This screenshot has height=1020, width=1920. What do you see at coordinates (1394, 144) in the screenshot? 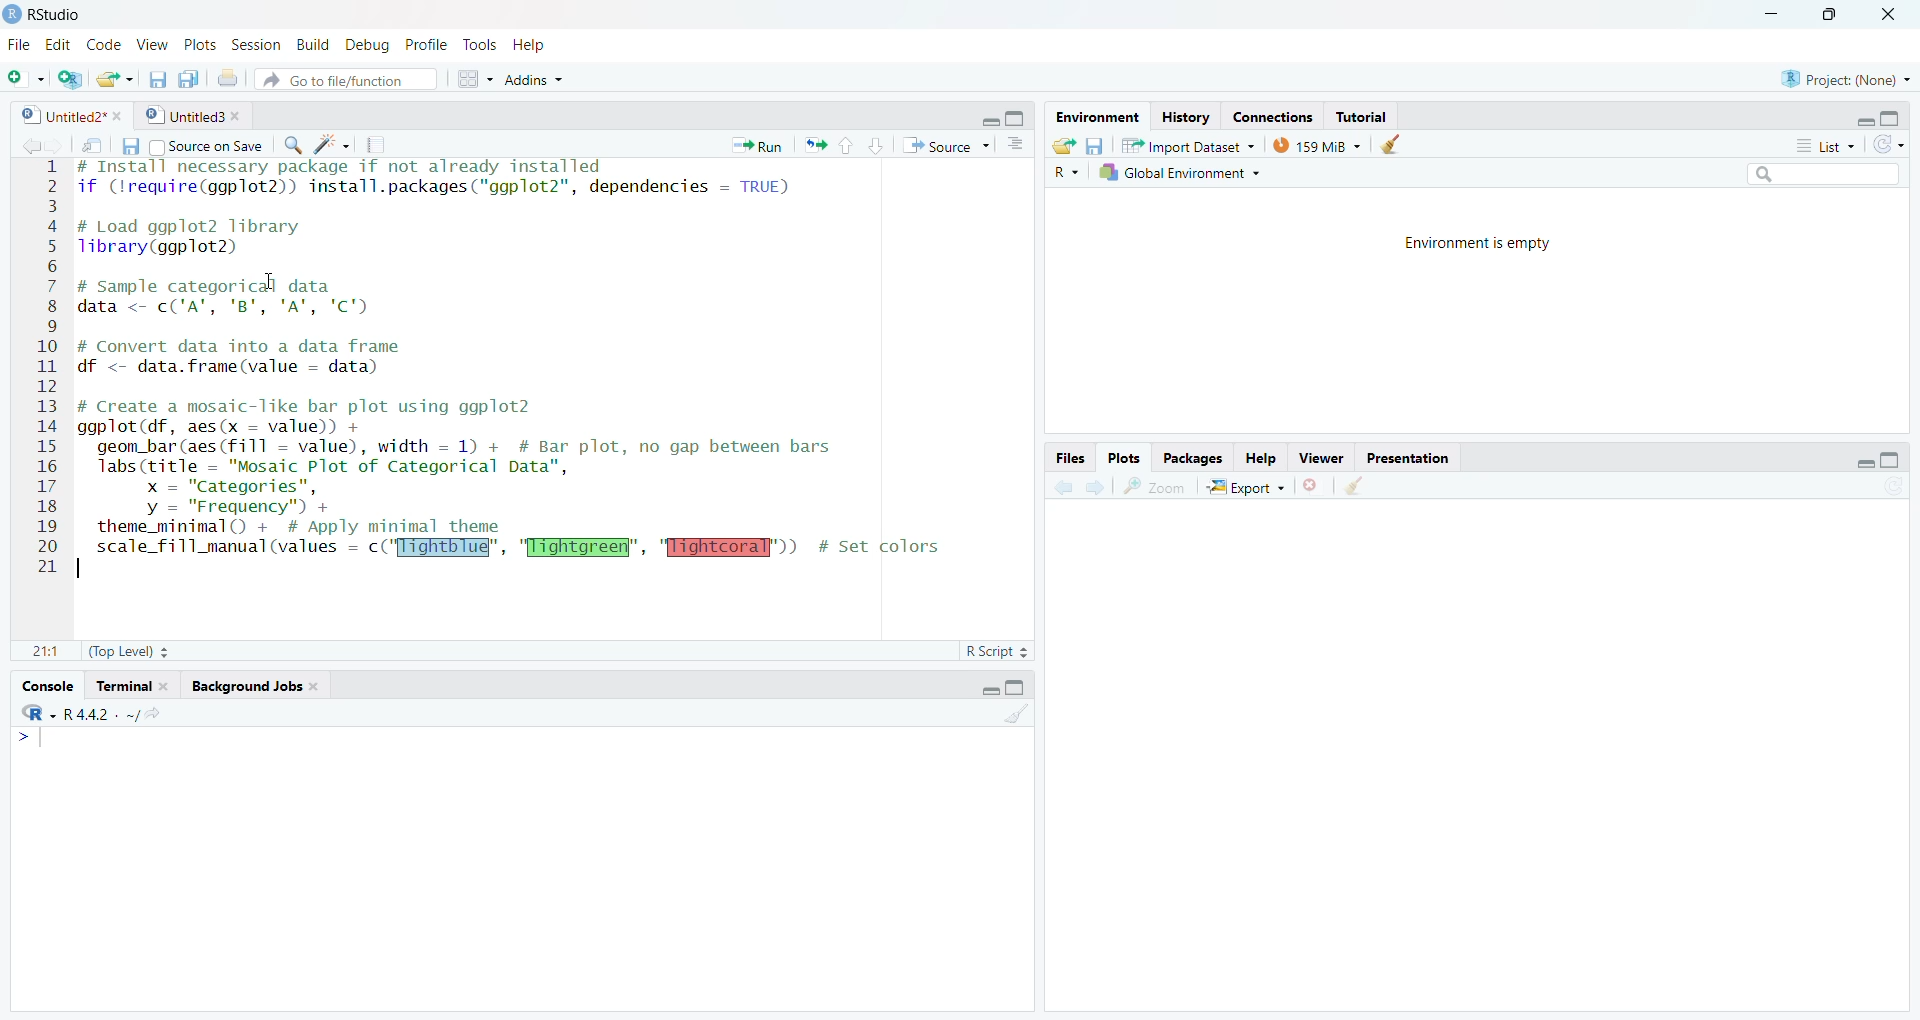
I see `Clean` at bounding box center [1394, 144].